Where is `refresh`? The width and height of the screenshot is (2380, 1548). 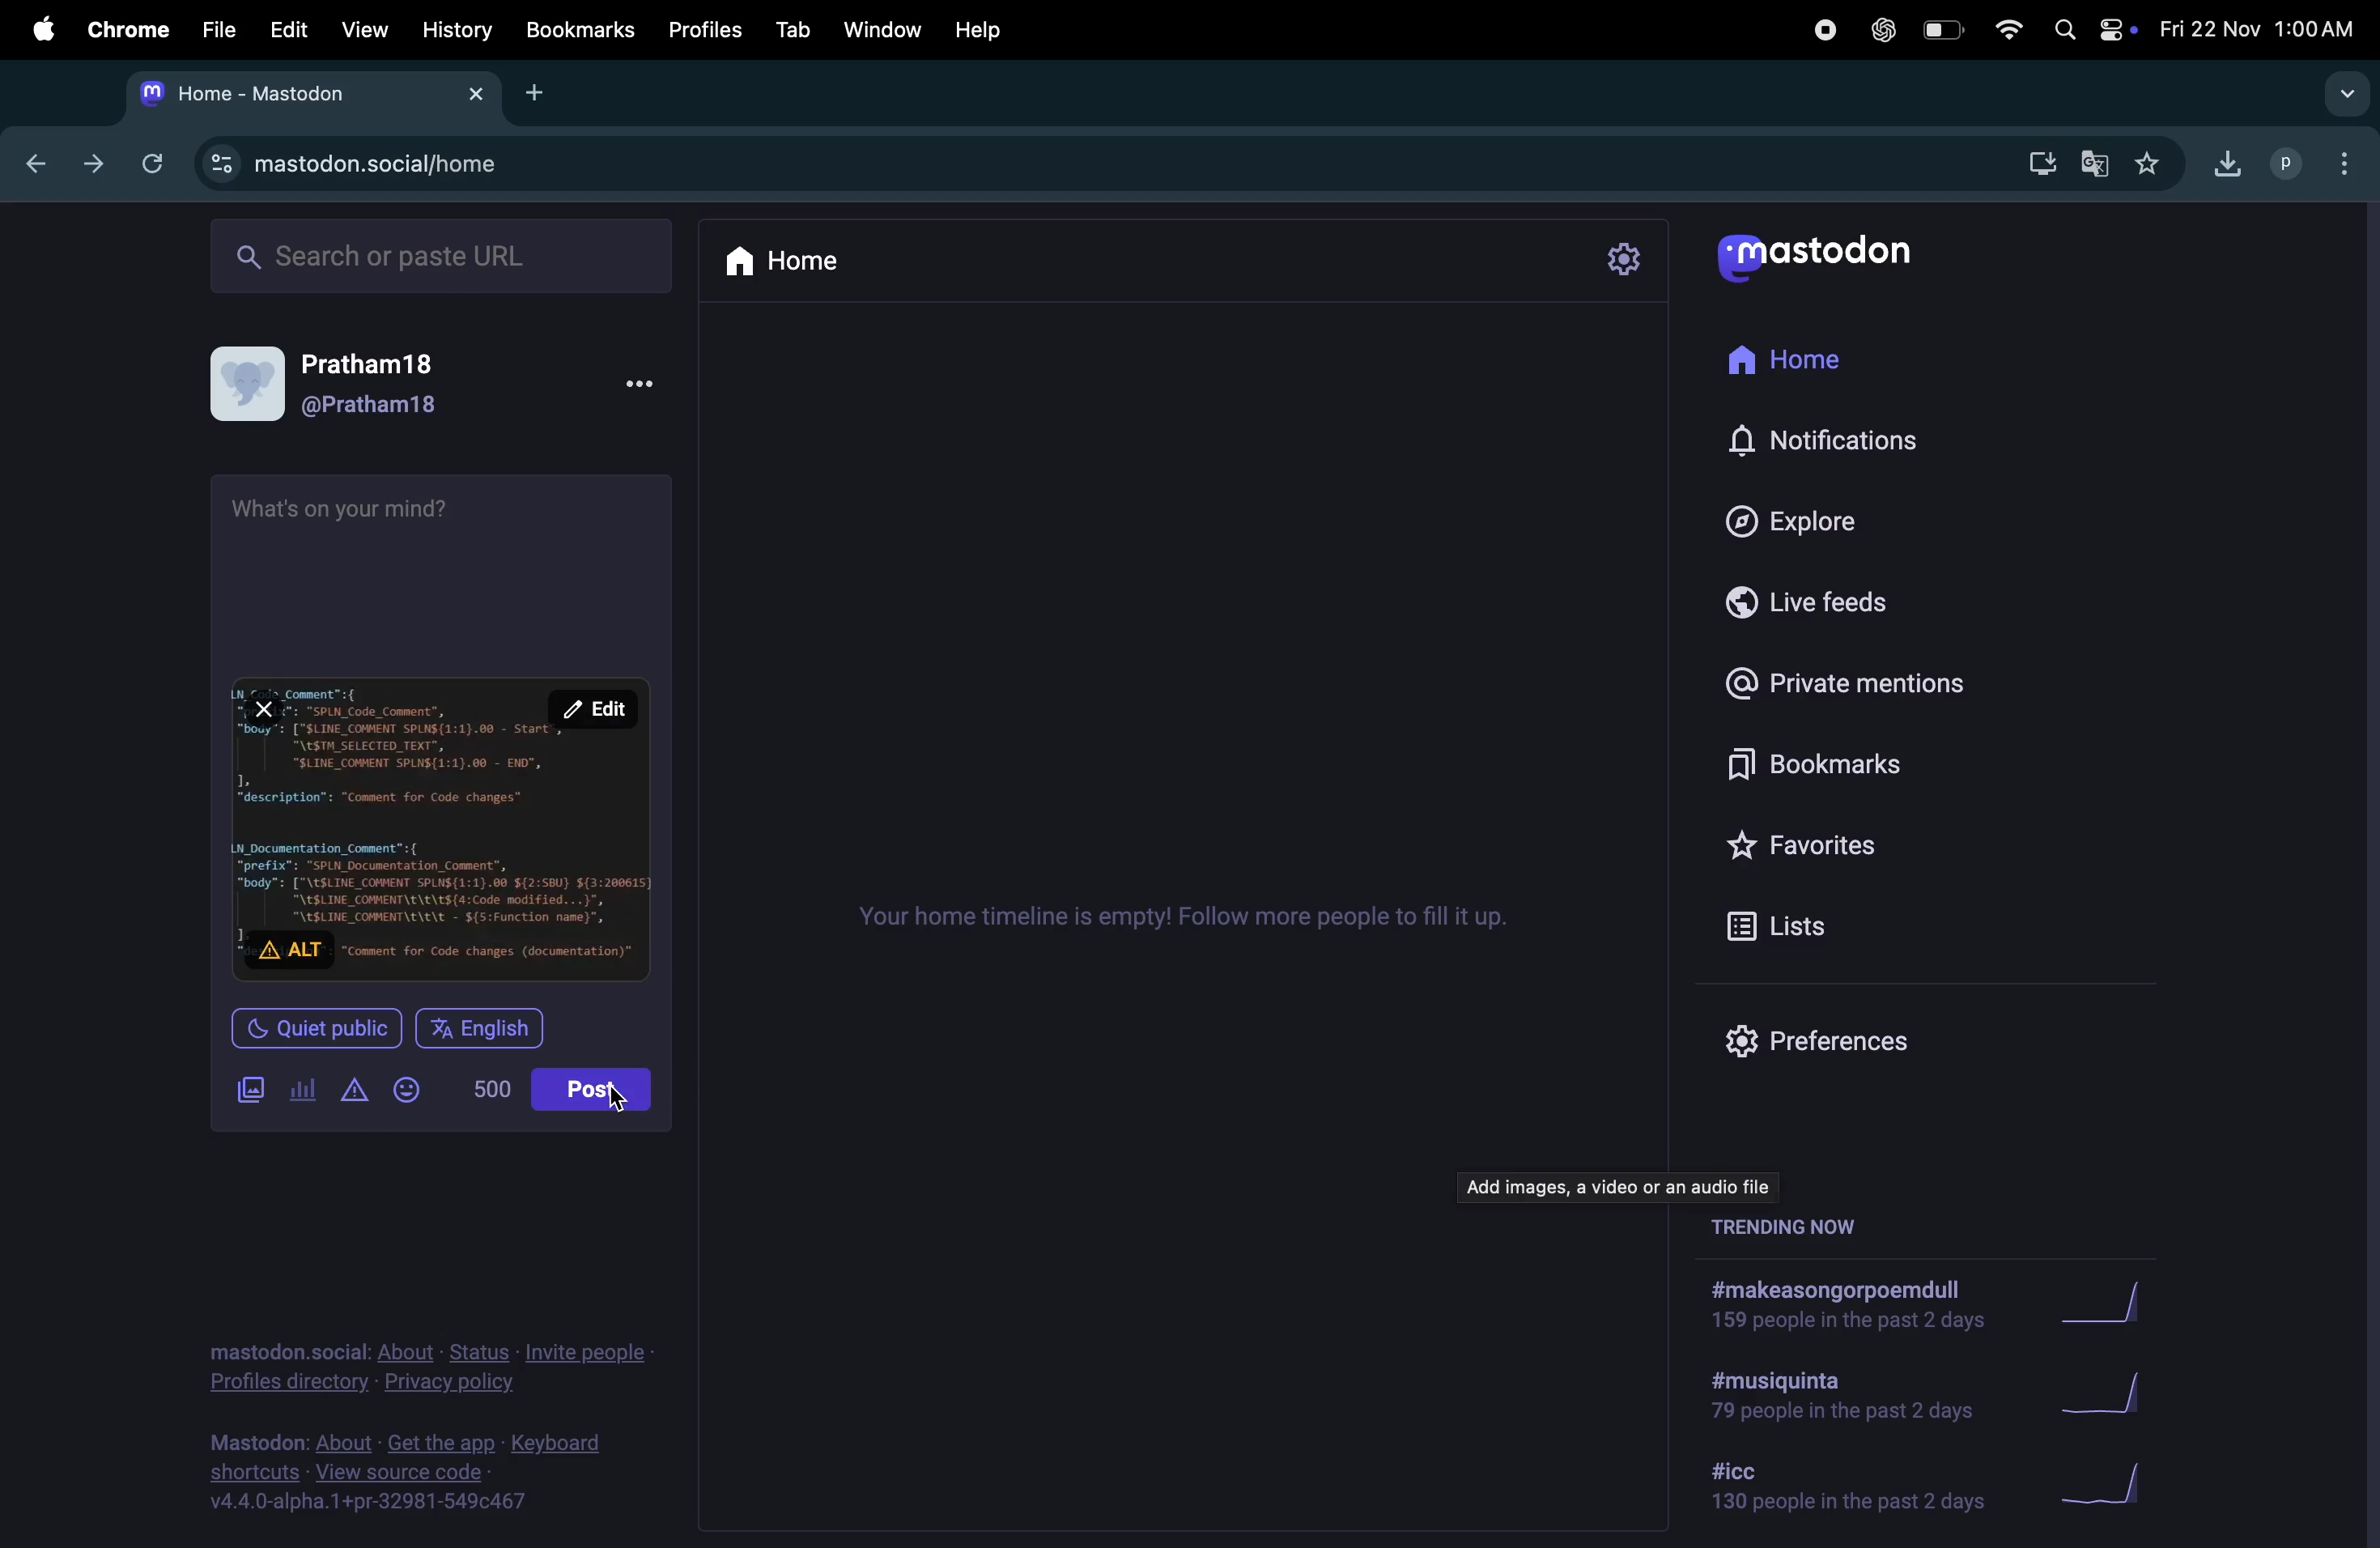 refresh is located at coordinates (152, 161).